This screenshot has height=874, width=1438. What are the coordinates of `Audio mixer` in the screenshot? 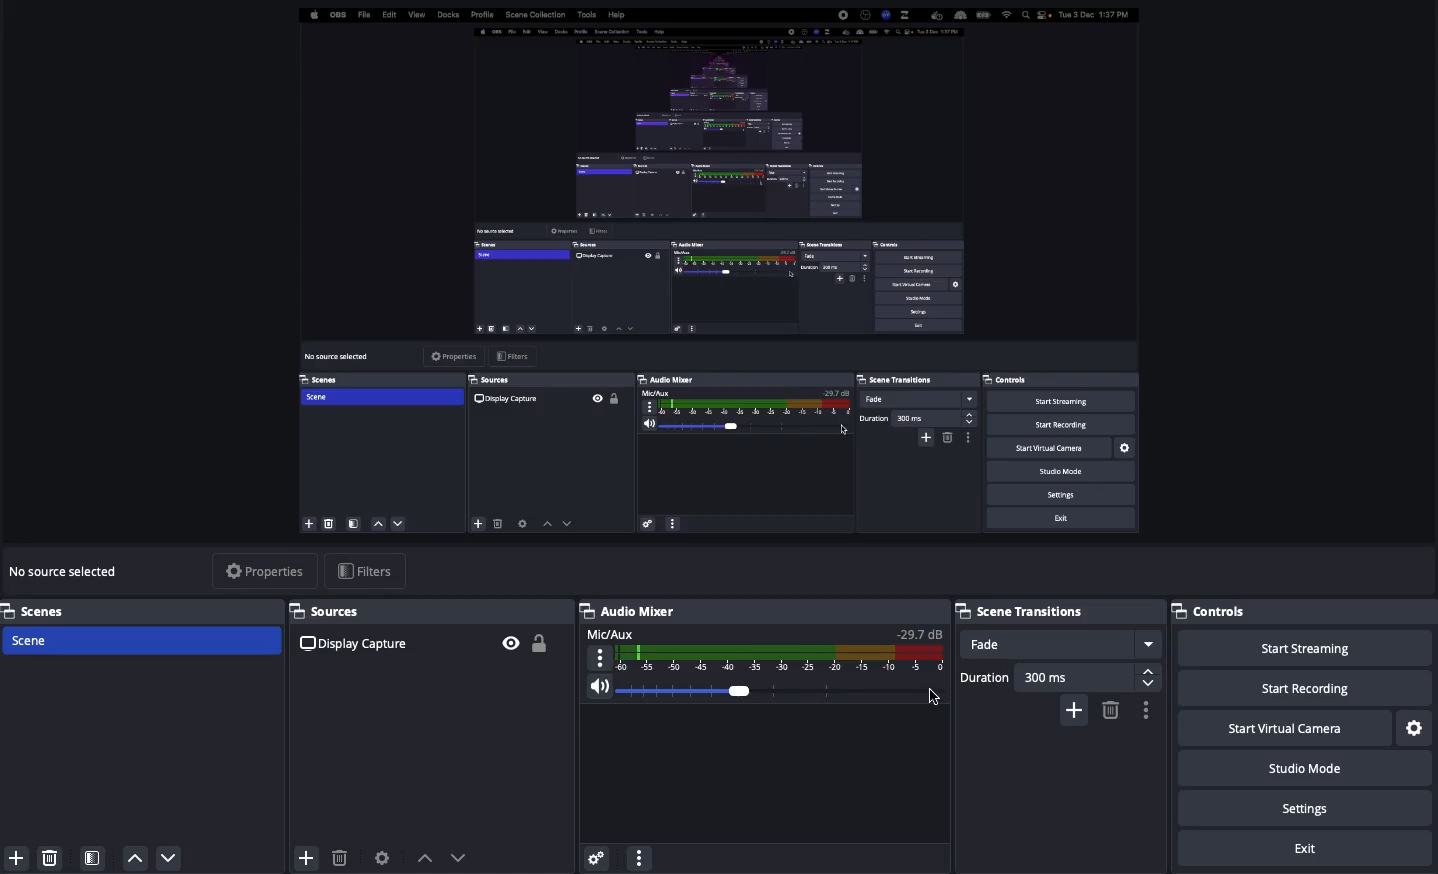 It's located at (634, 611).